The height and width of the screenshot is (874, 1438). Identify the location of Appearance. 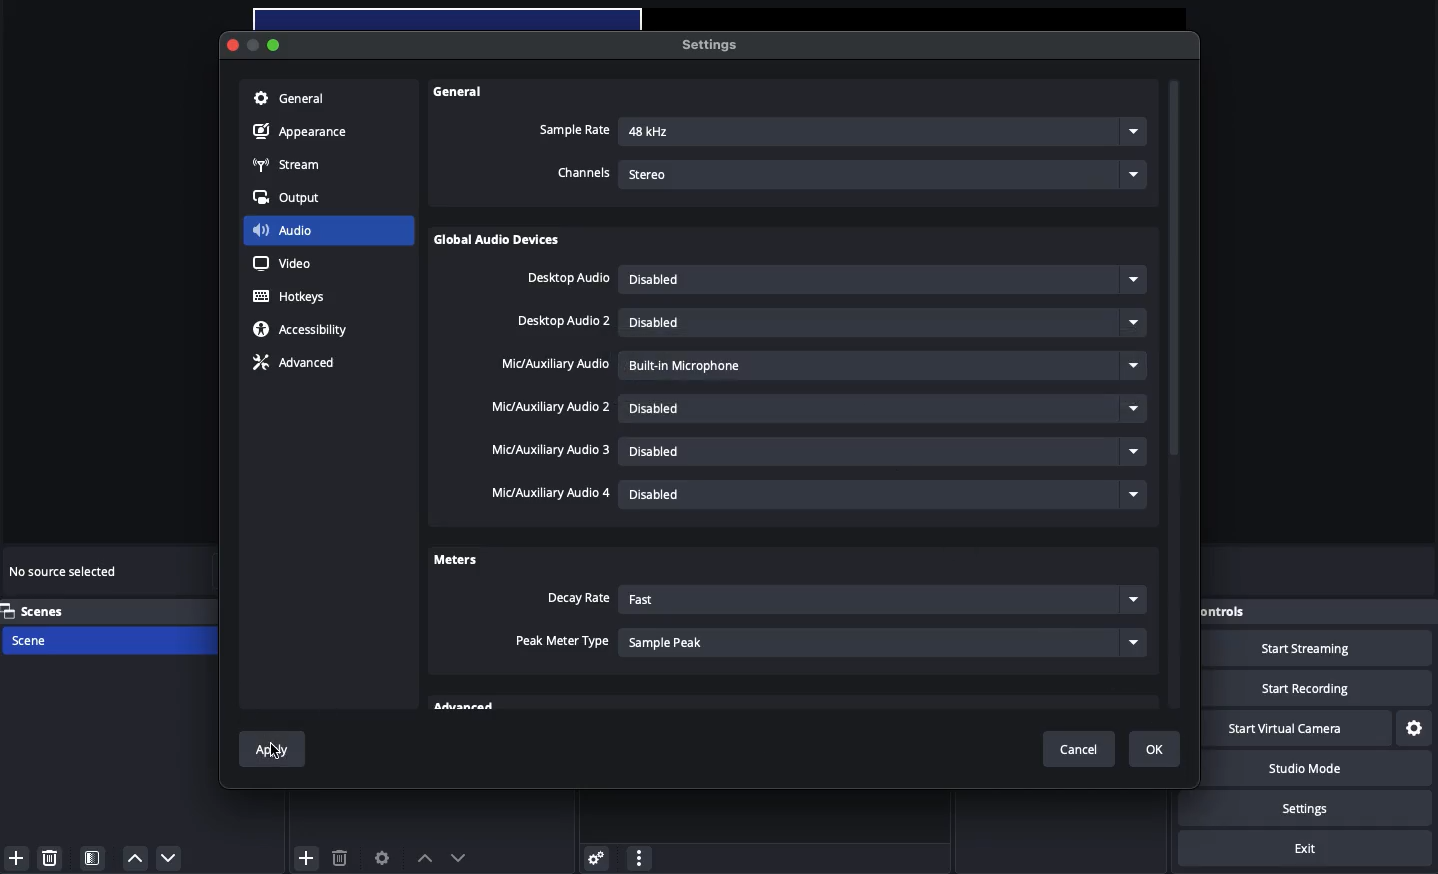
(303, 133).